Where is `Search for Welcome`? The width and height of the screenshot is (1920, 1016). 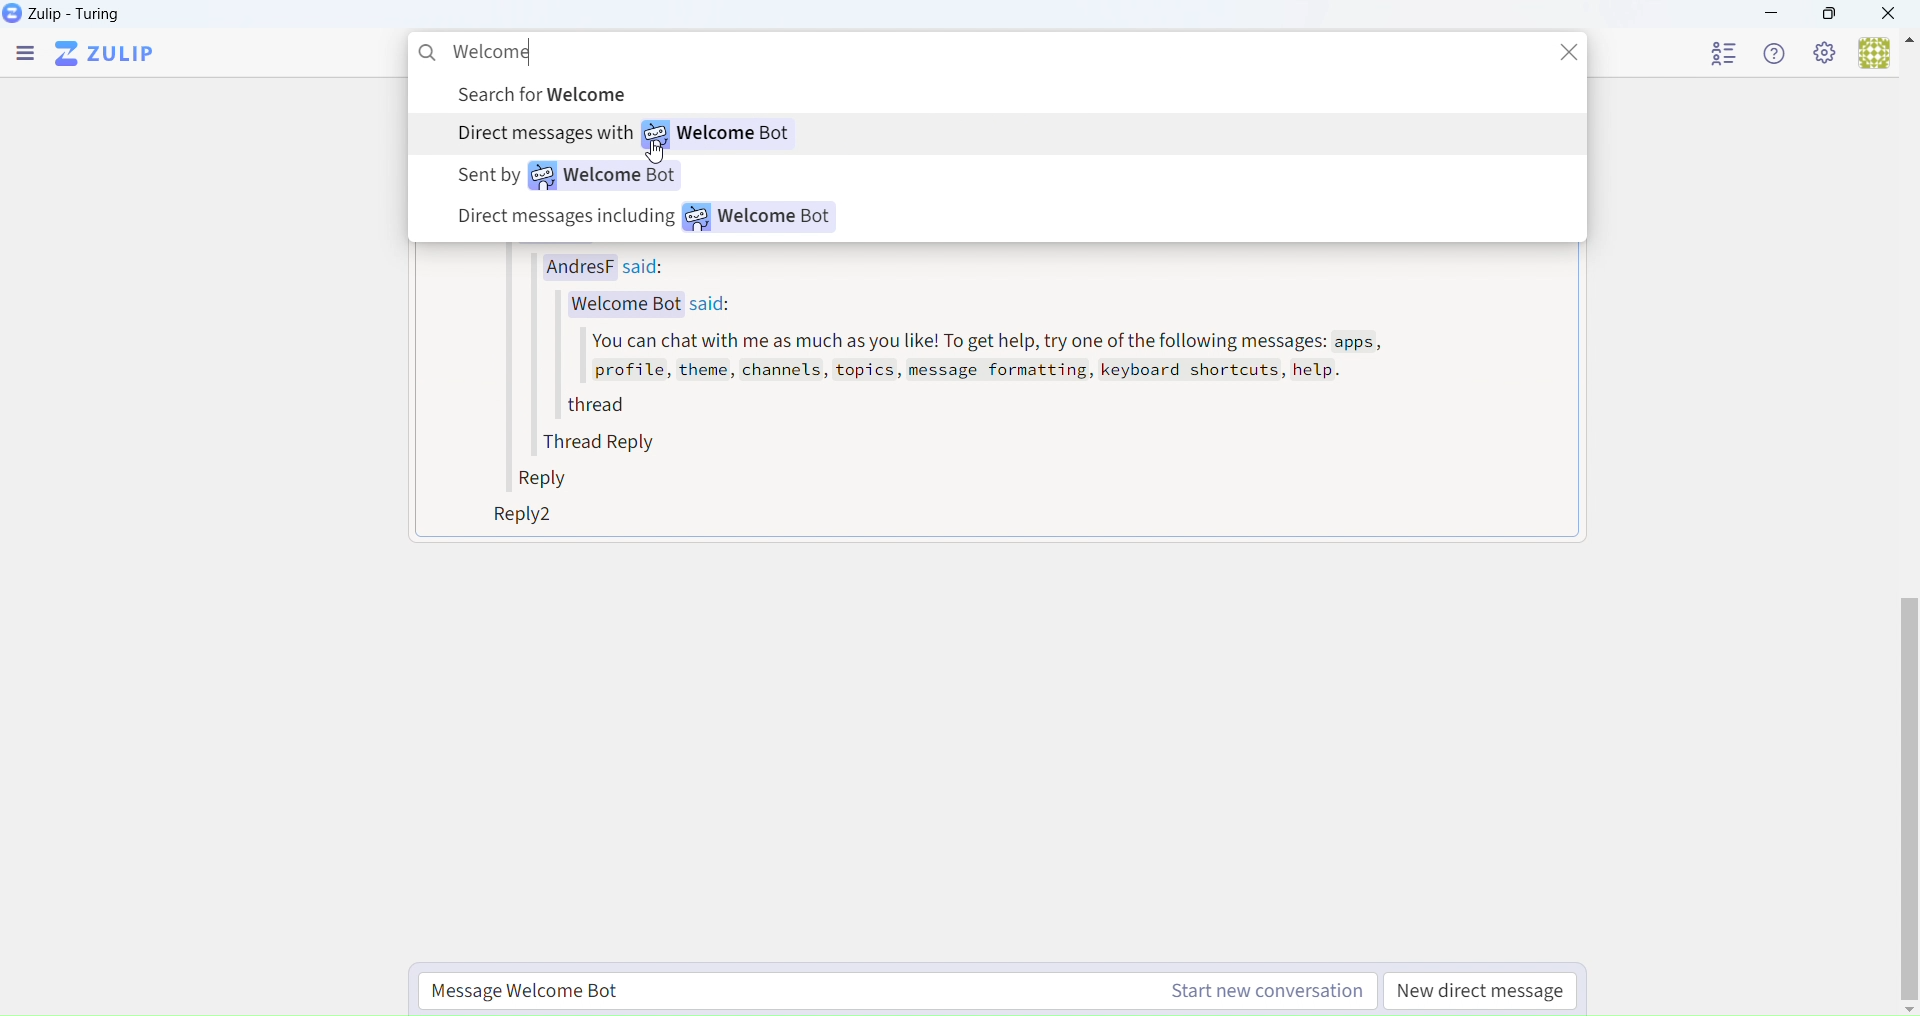 Search for Welcome is located at coordinates (555, 96).